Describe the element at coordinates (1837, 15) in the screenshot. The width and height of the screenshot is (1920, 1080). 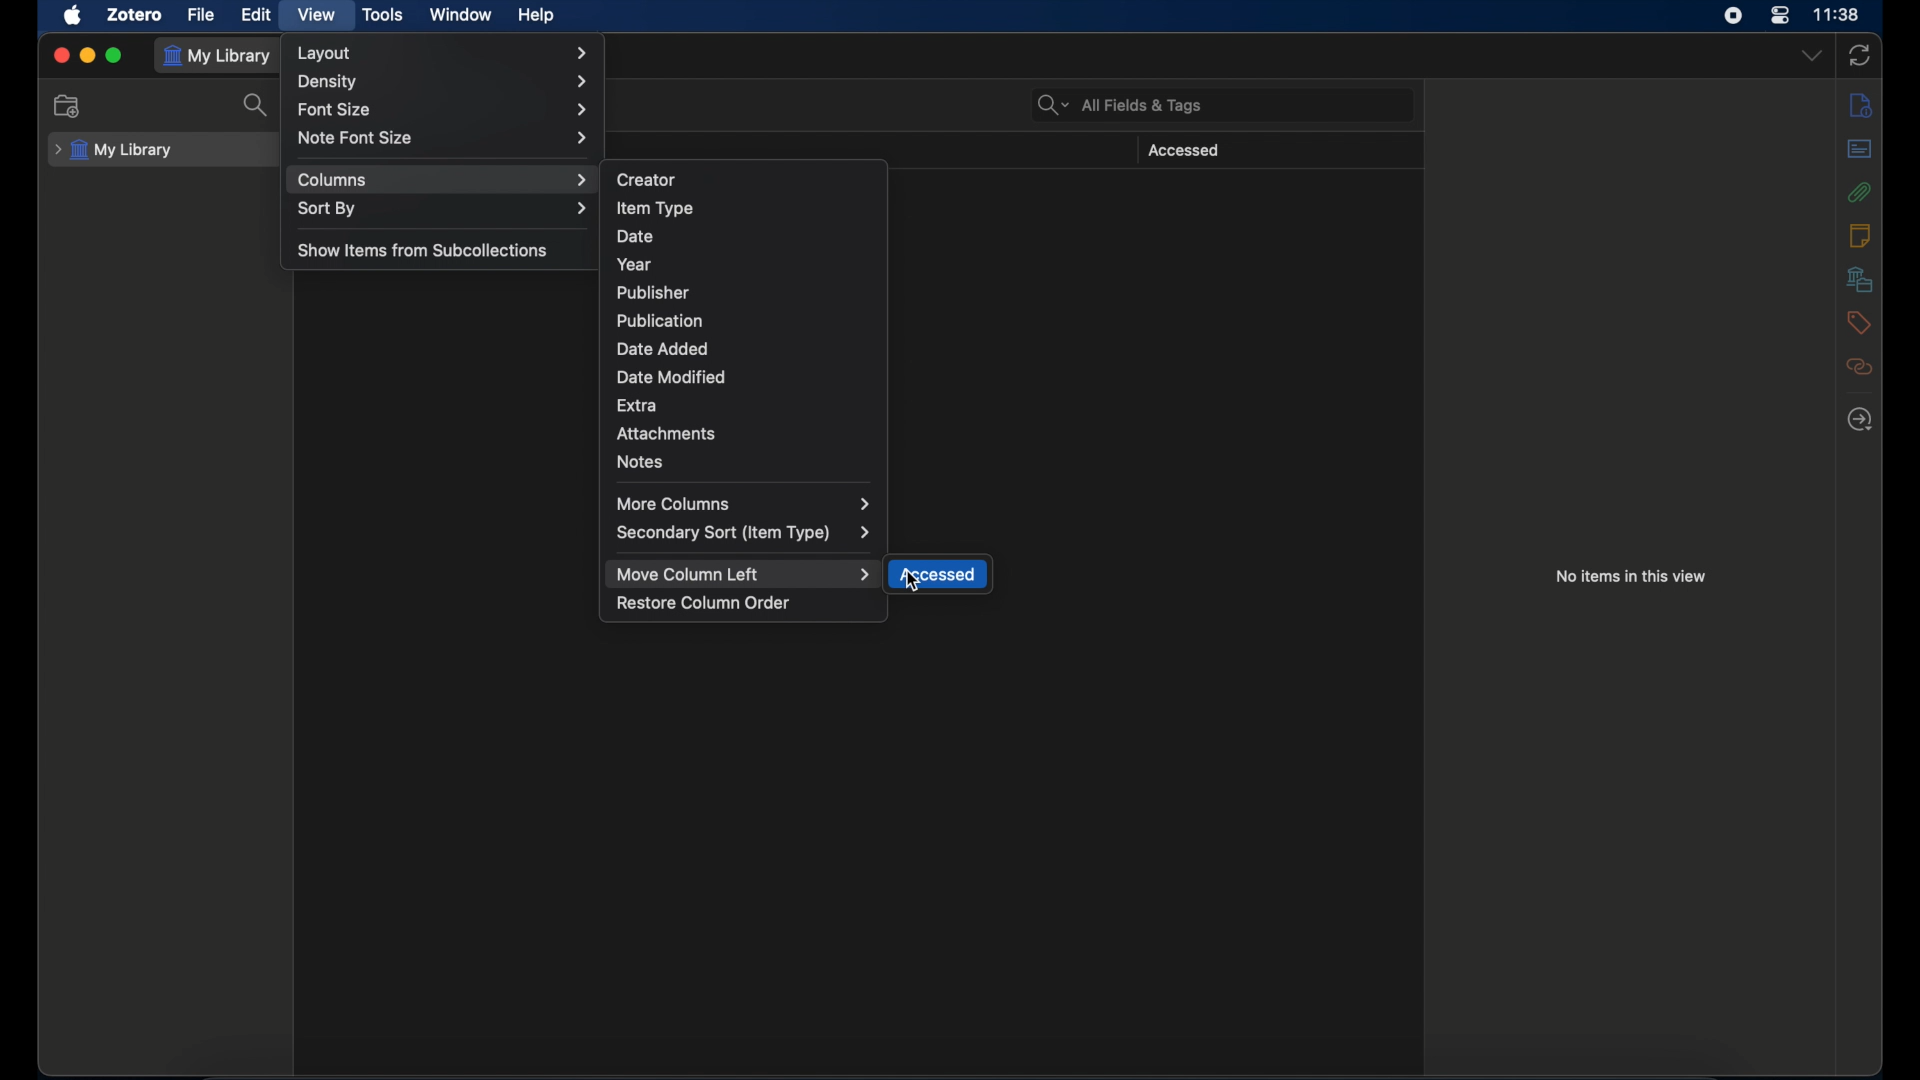
I see `time` at that location.